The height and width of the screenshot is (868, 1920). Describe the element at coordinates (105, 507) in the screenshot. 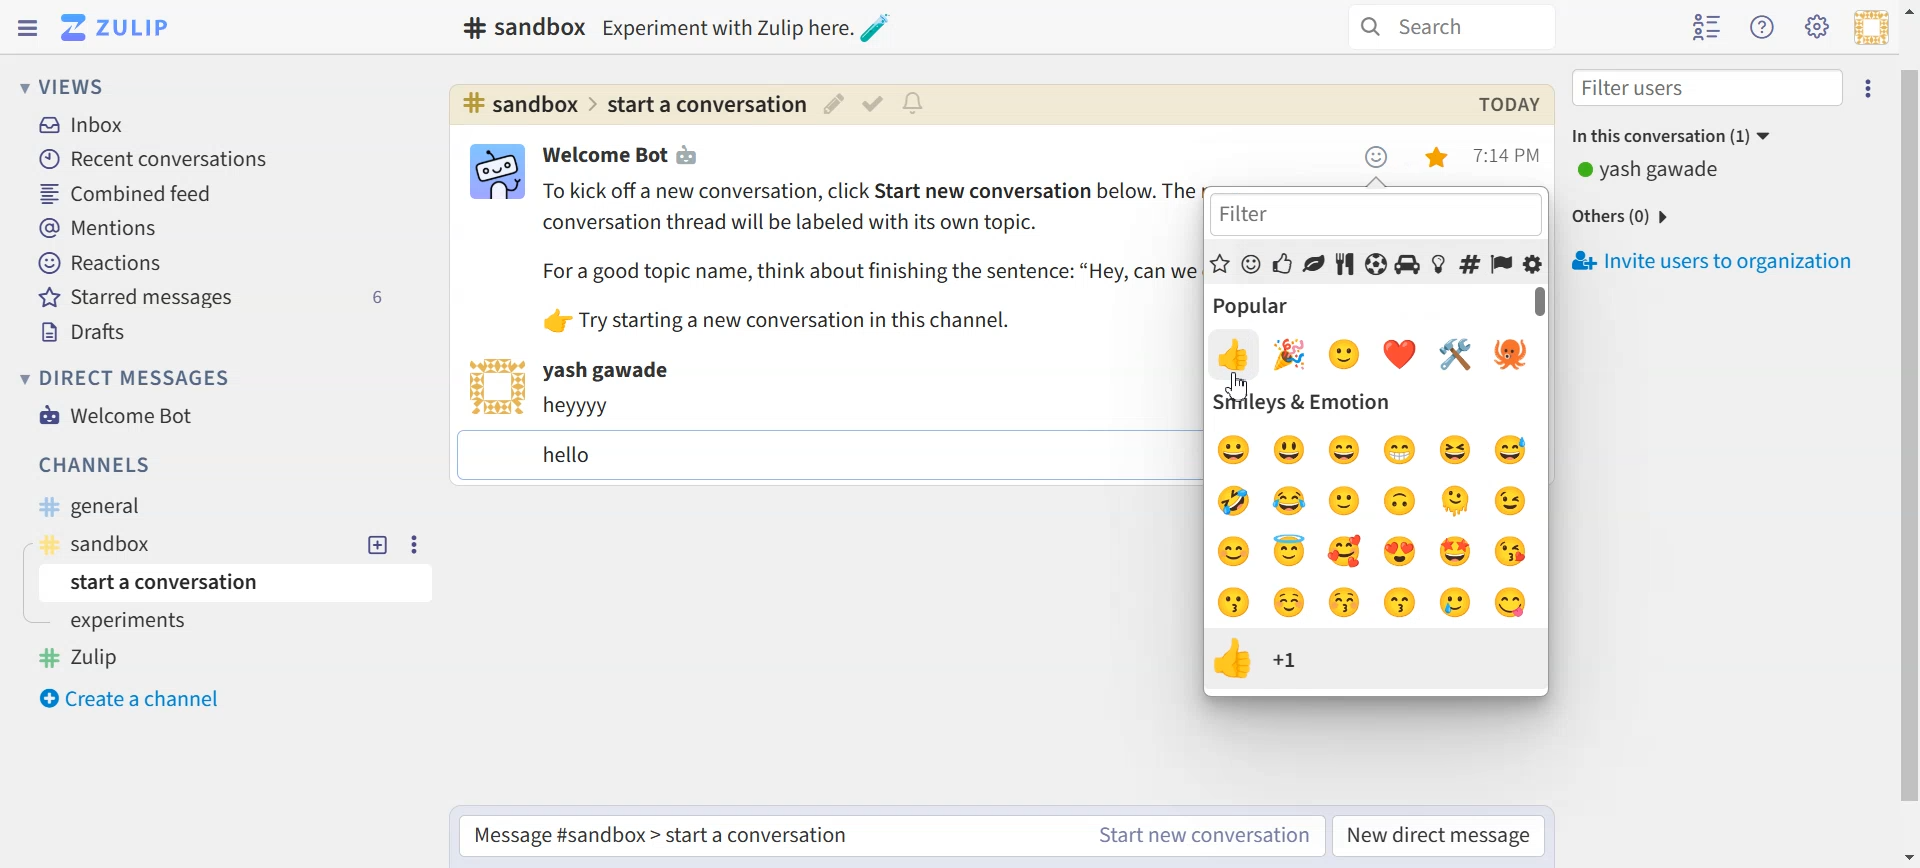

I see `General Tag` at that location.